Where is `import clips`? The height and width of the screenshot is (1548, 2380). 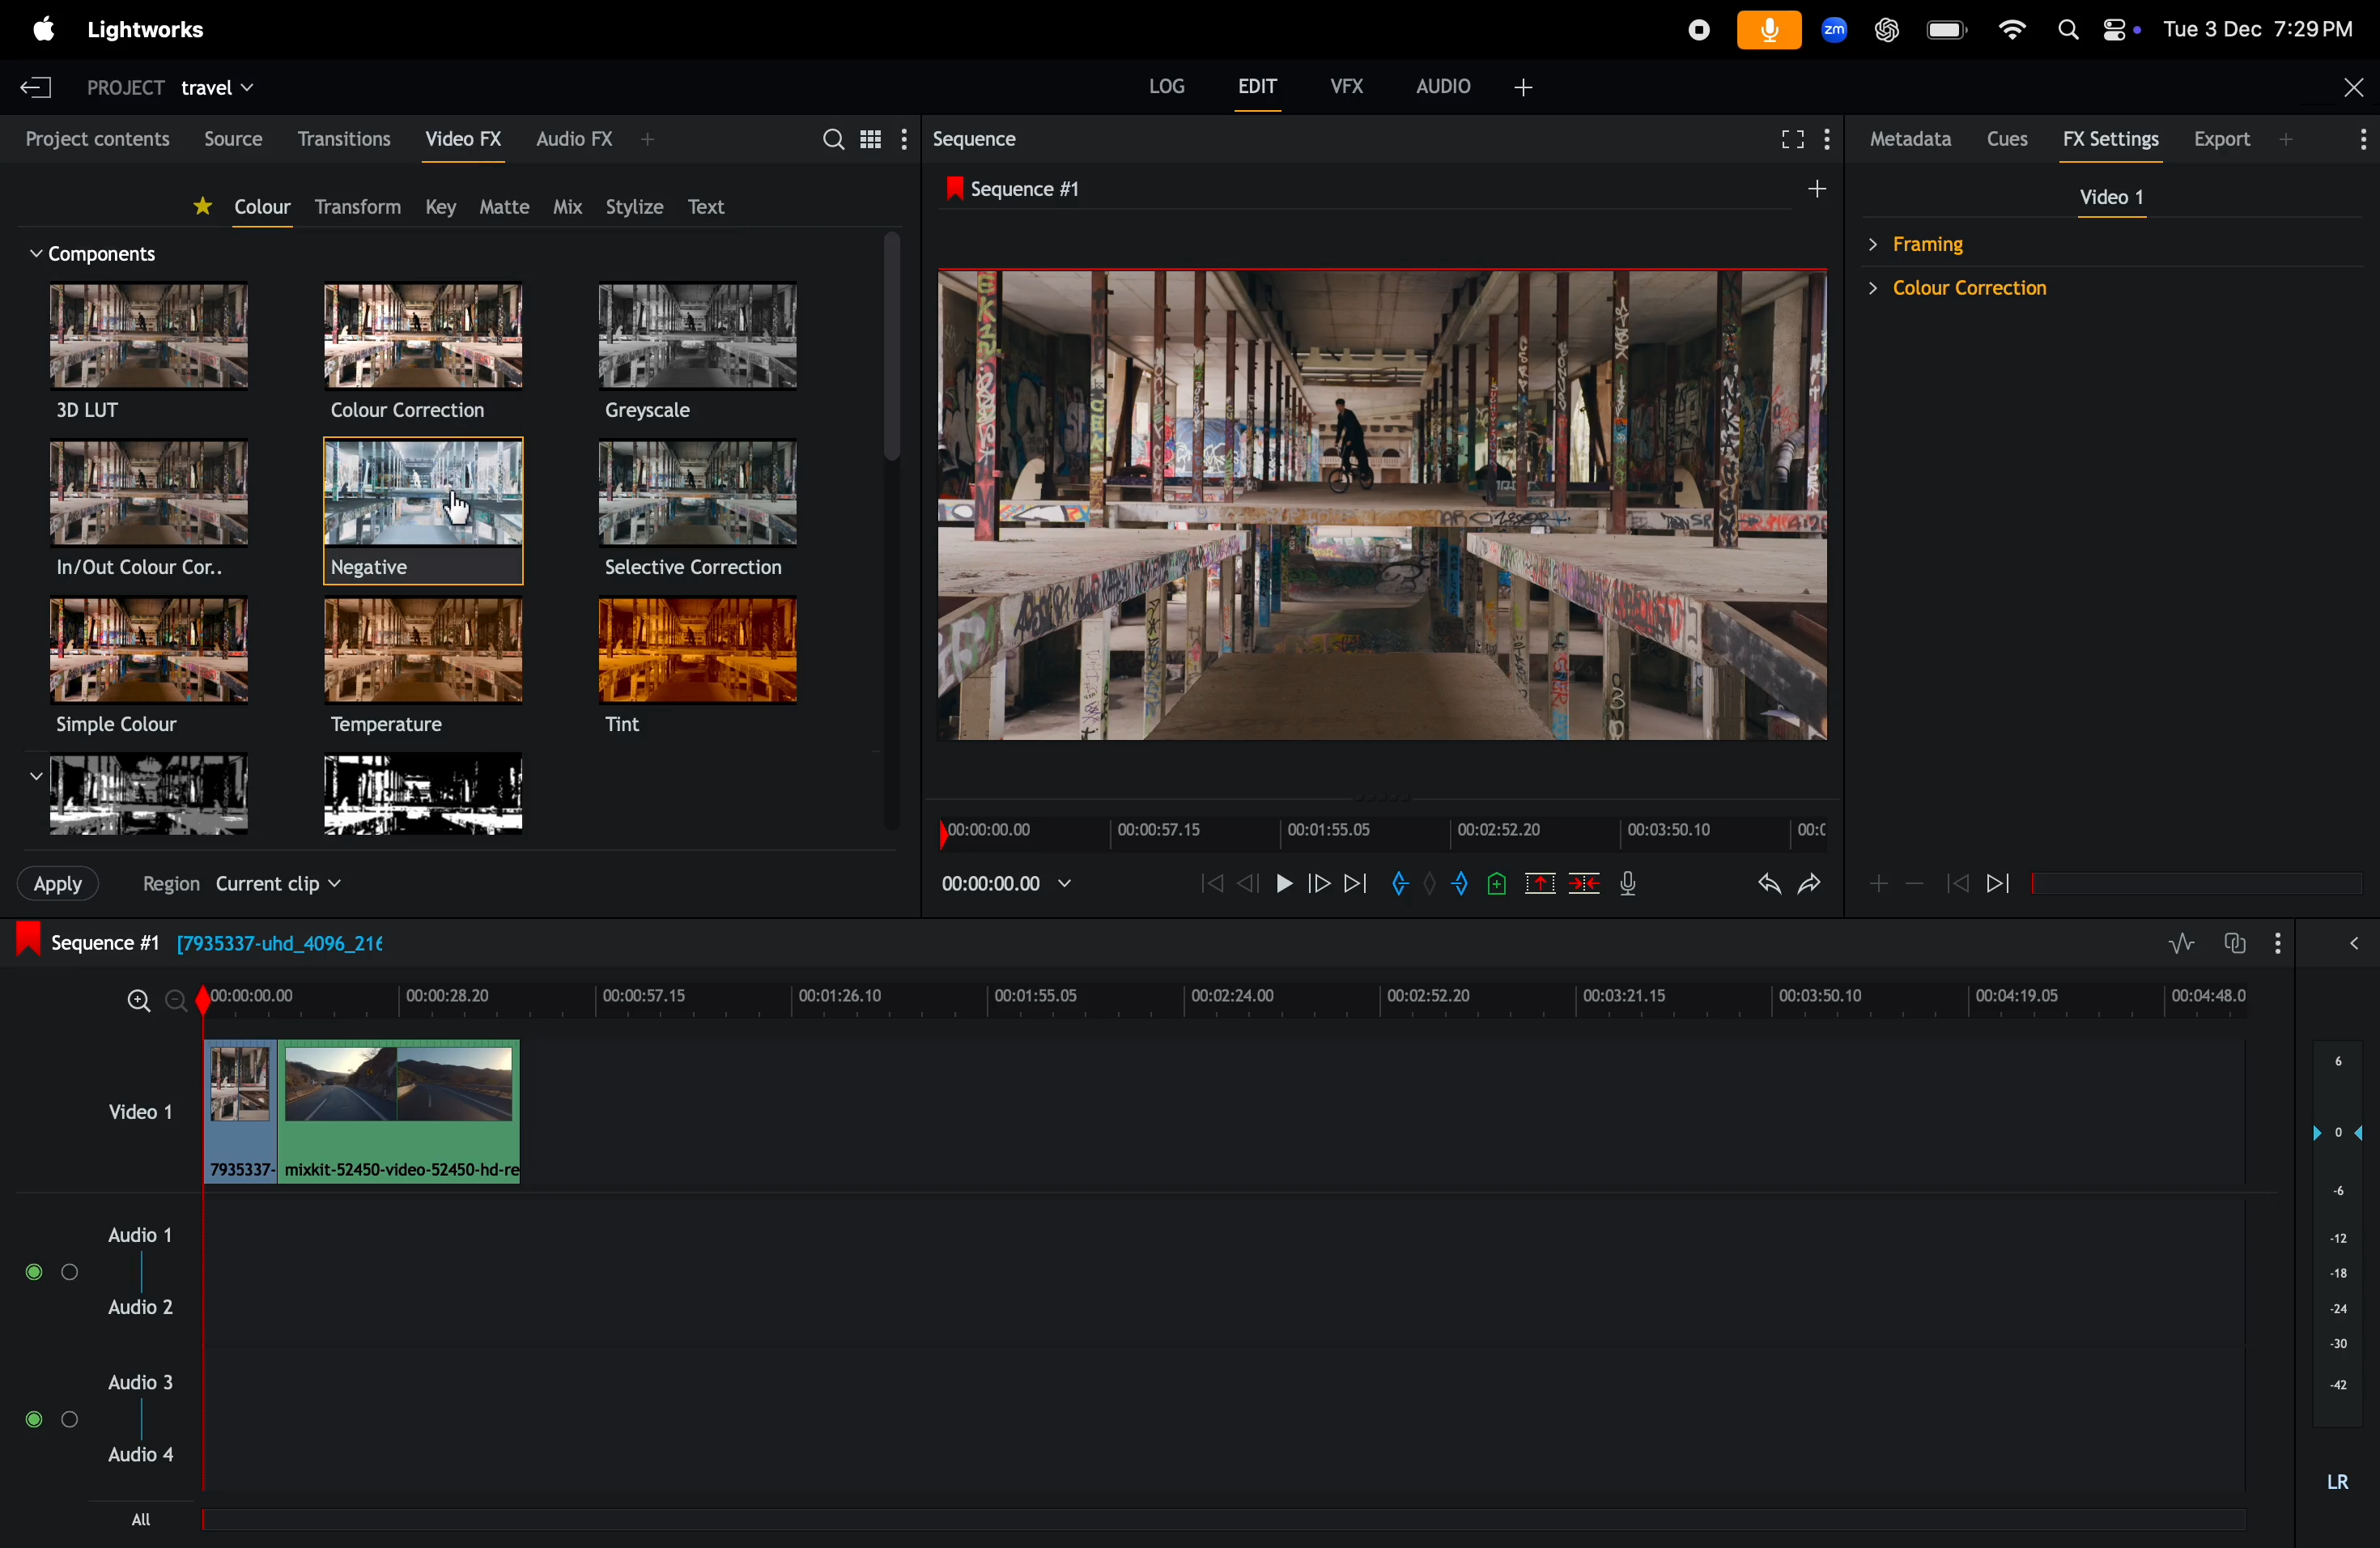 import clips is located at coordinates (53, 887).